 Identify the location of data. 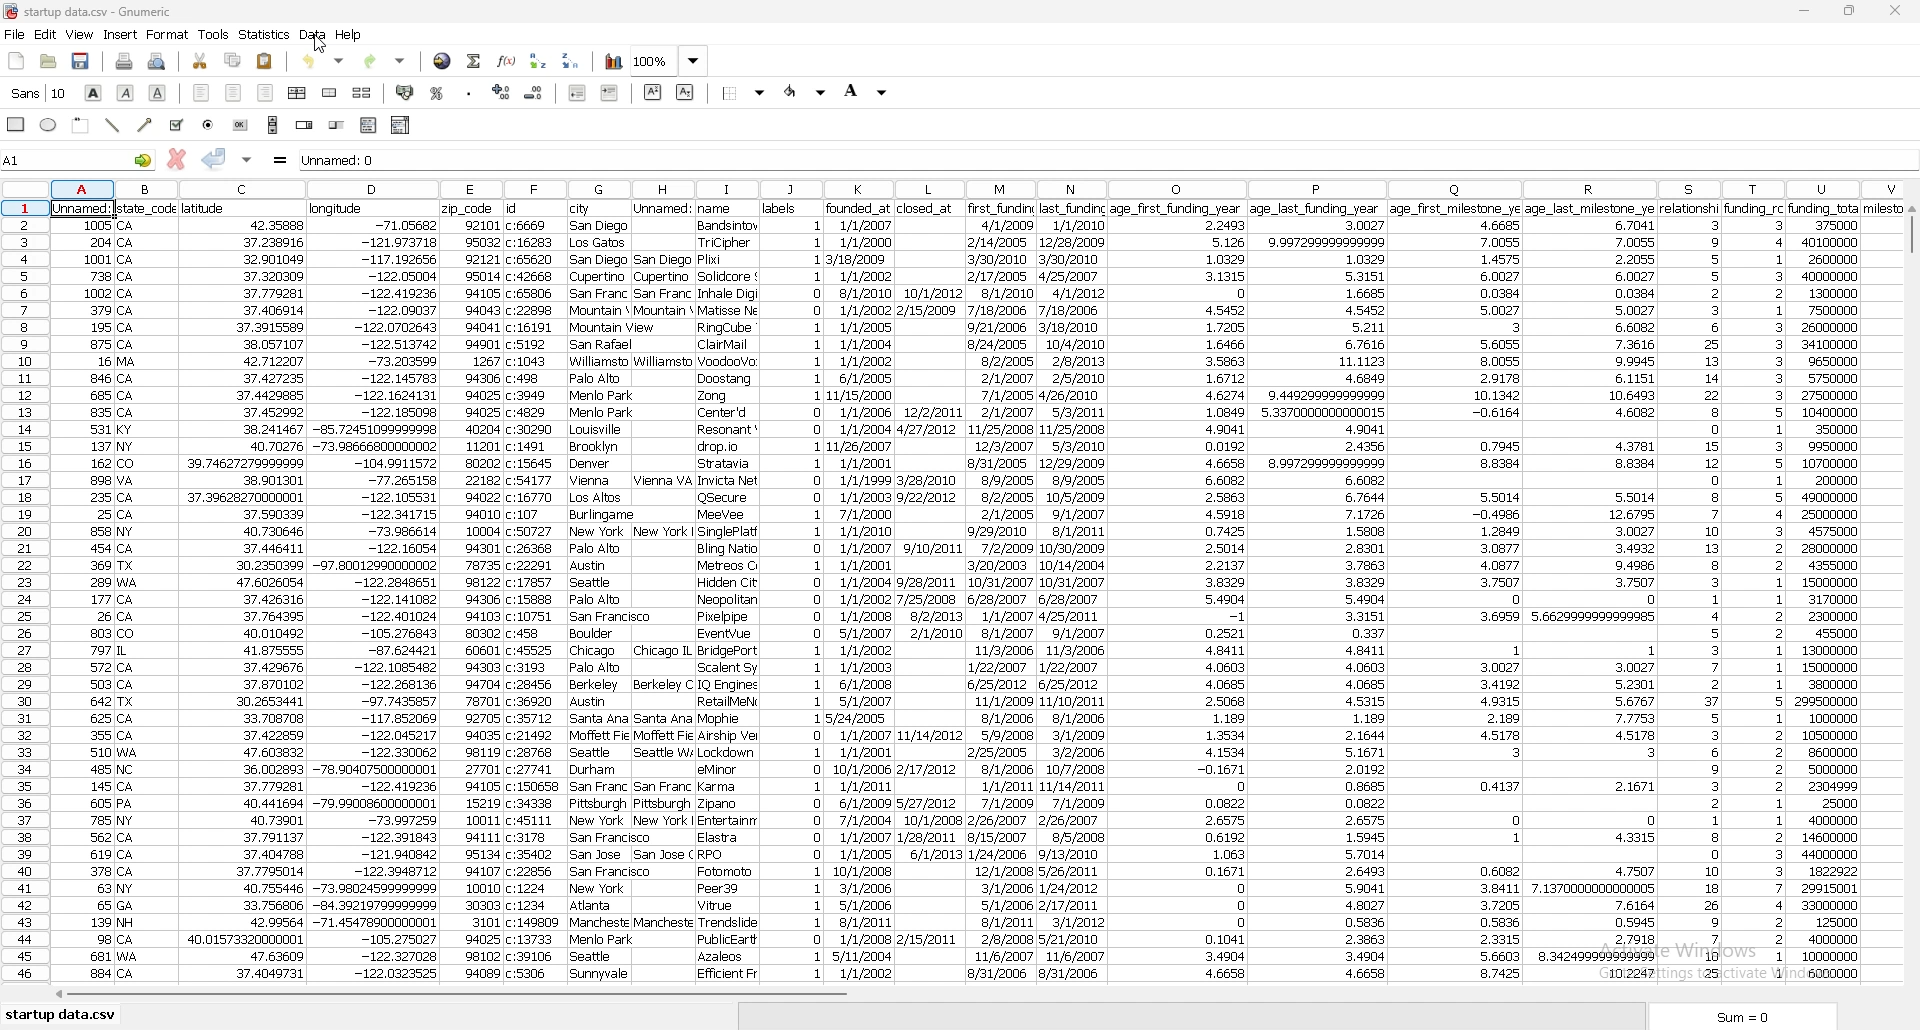
(243, 592).